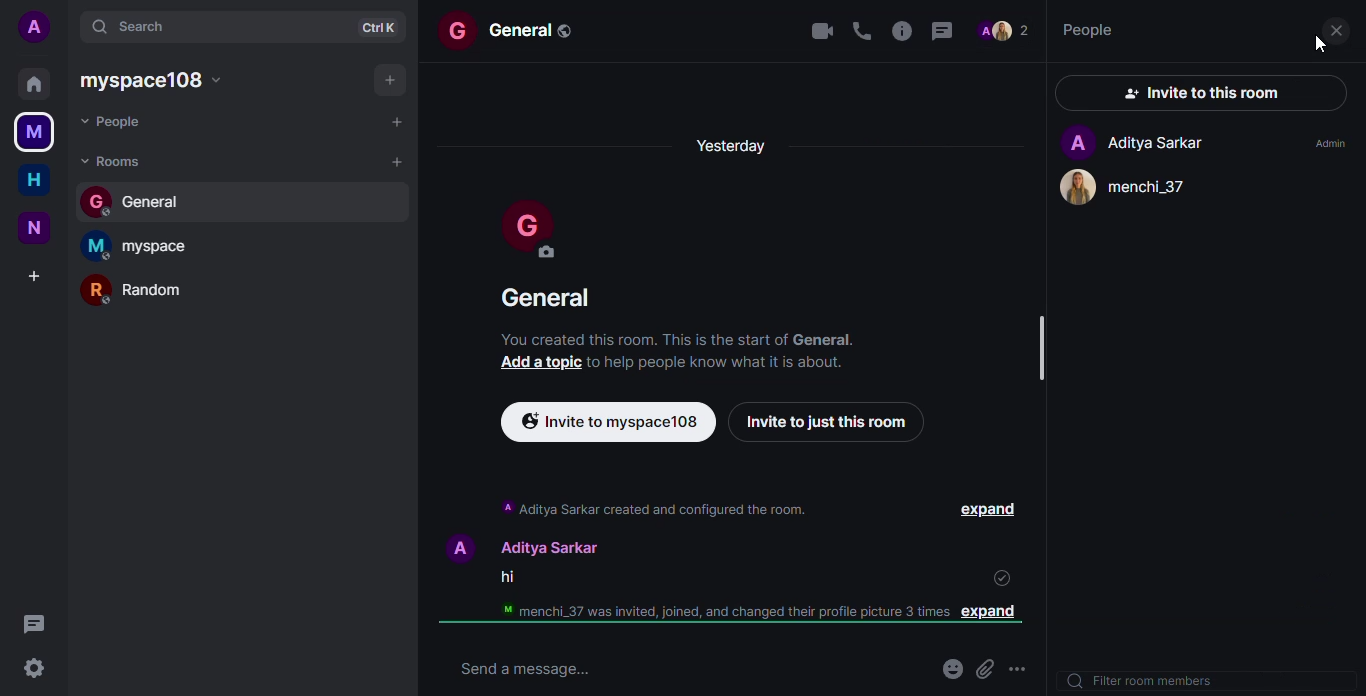 Image resolution: width=1366 pixels, height=696 pixels. Describe the element at coordinates (35, 669) in the screenshot. I see `settings` at that location.